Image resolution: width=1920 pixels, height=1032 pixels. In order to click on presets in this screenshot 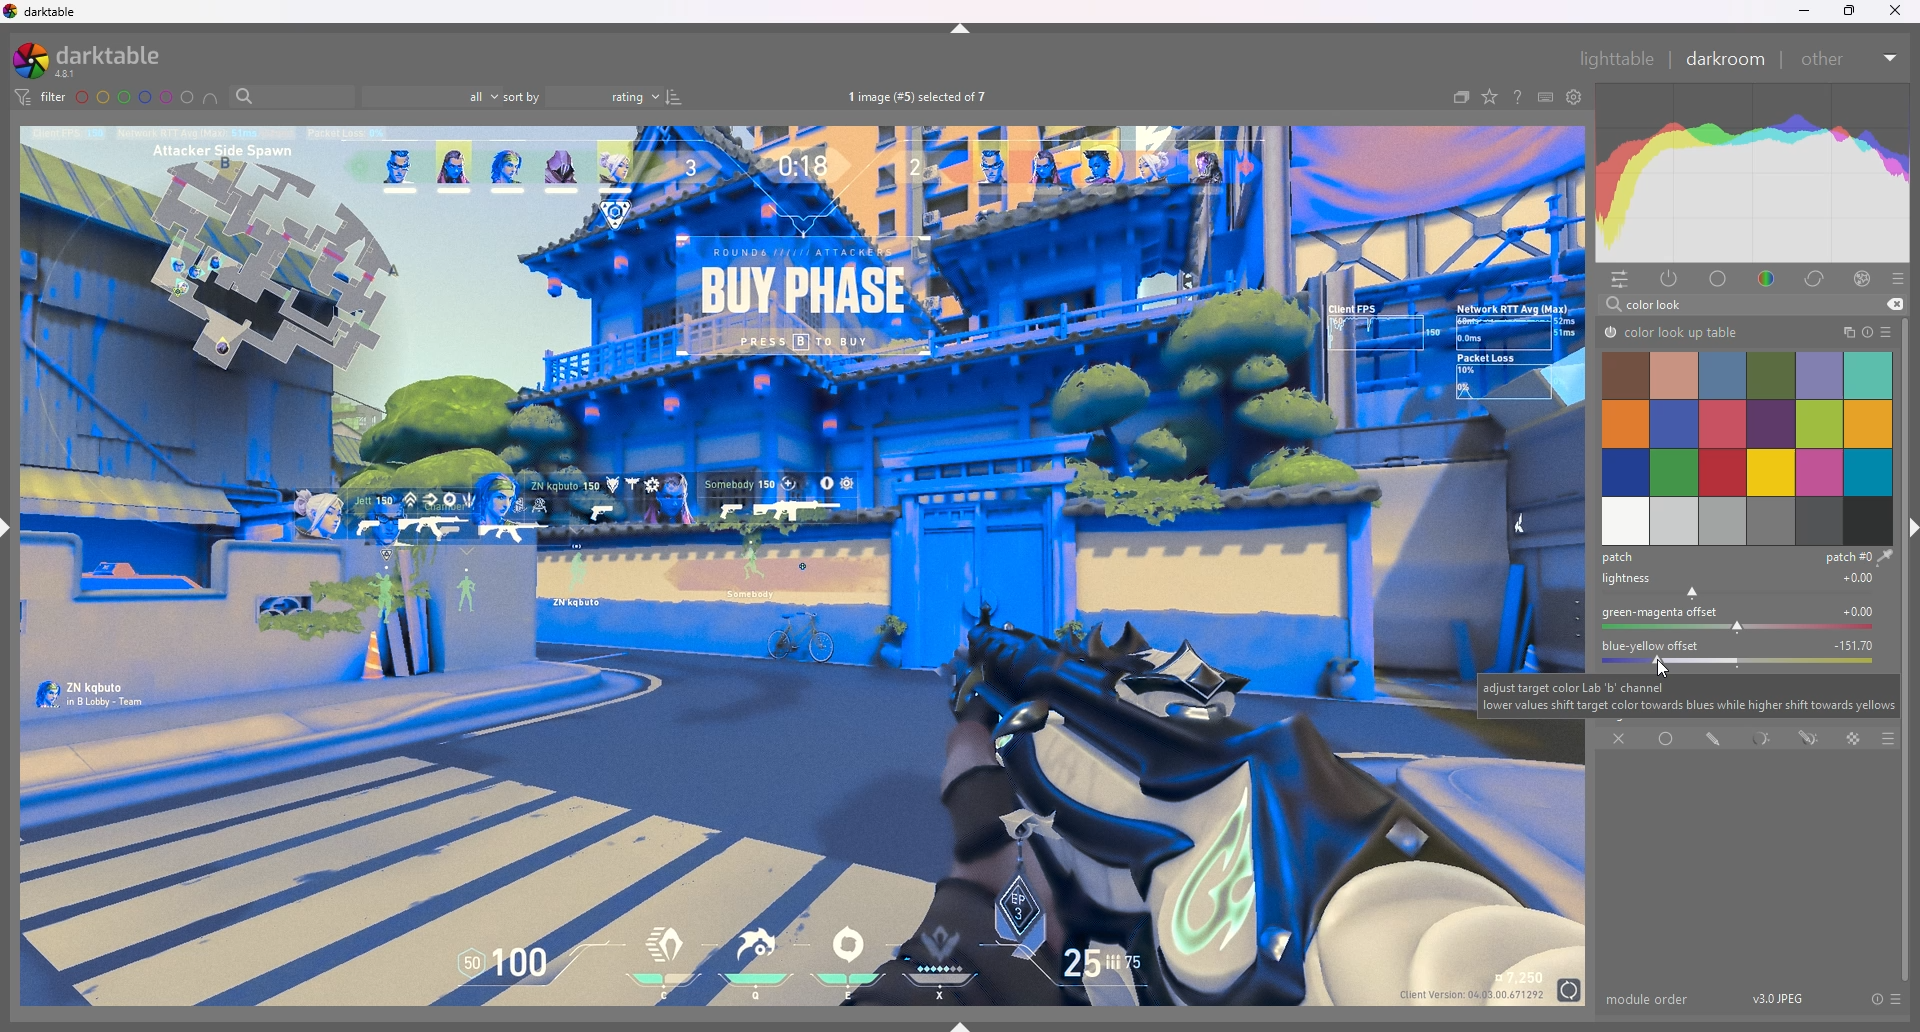, I will do `click(1899, 279)`.